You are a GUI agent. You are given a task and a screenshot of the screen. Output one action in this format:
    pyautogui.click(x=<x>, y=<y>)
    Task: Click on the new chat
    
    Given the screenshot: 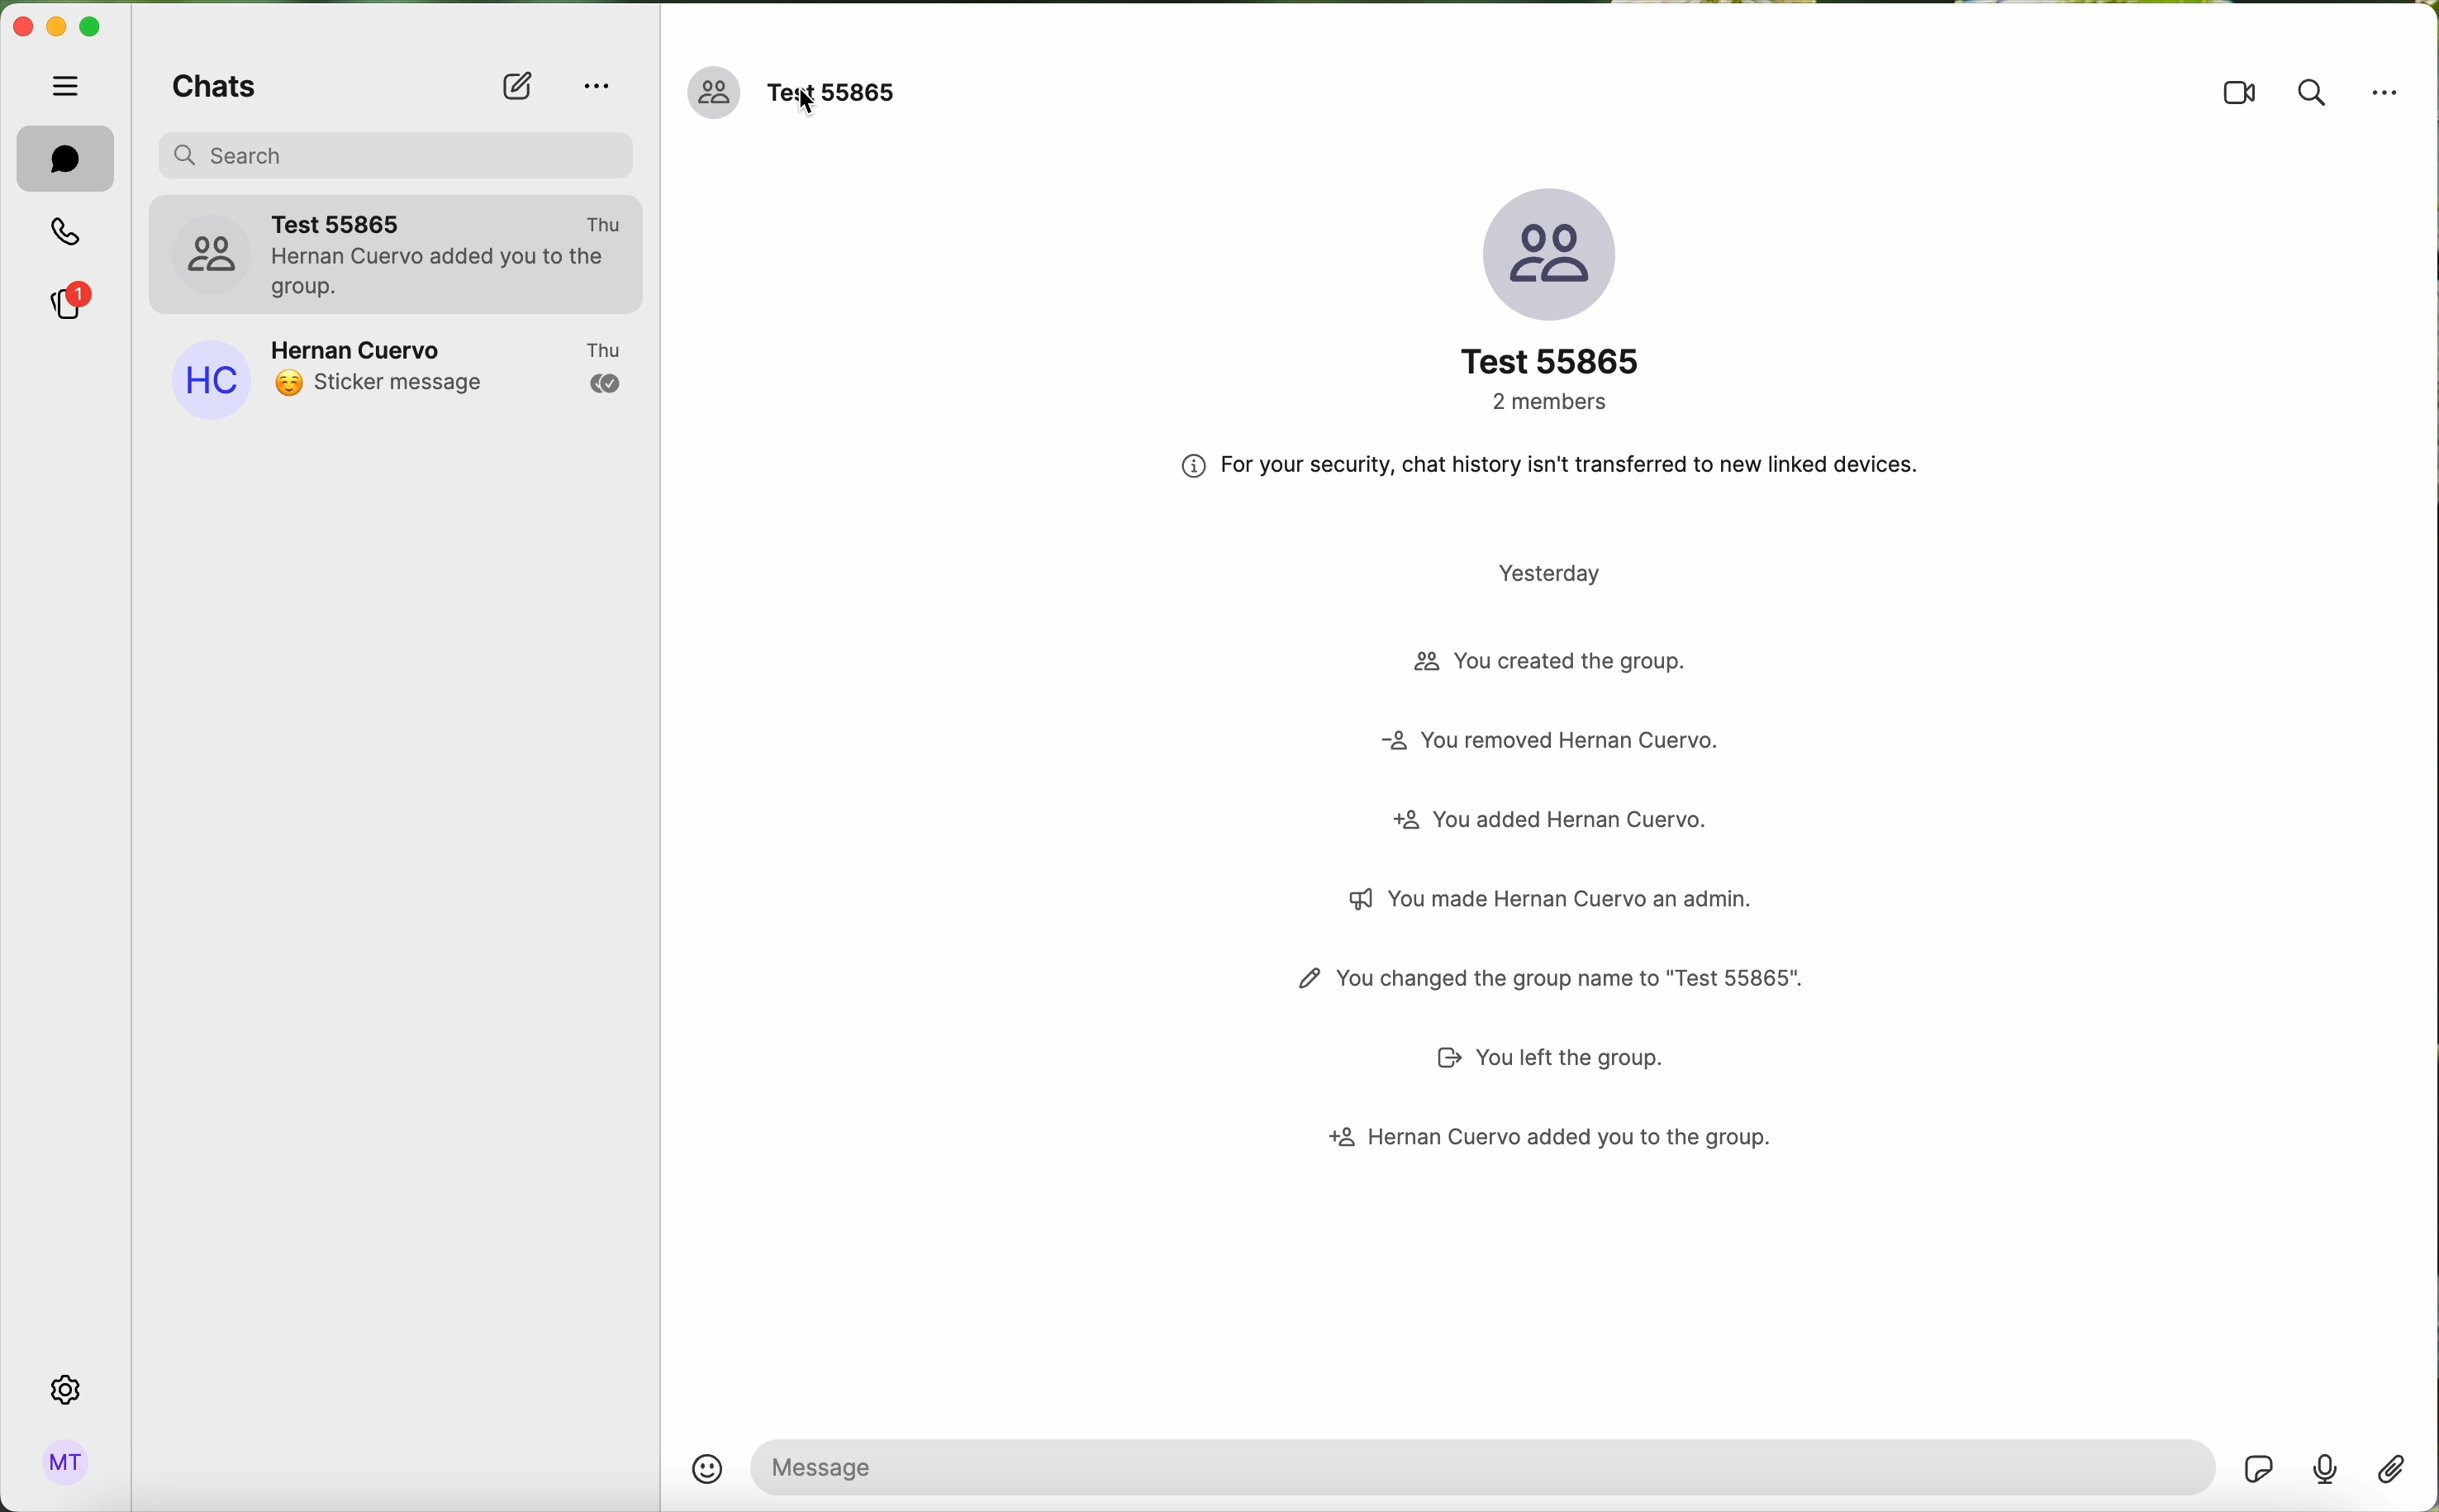 What is the action you would take?
    pyautogui.click(x=517, y=88)
    